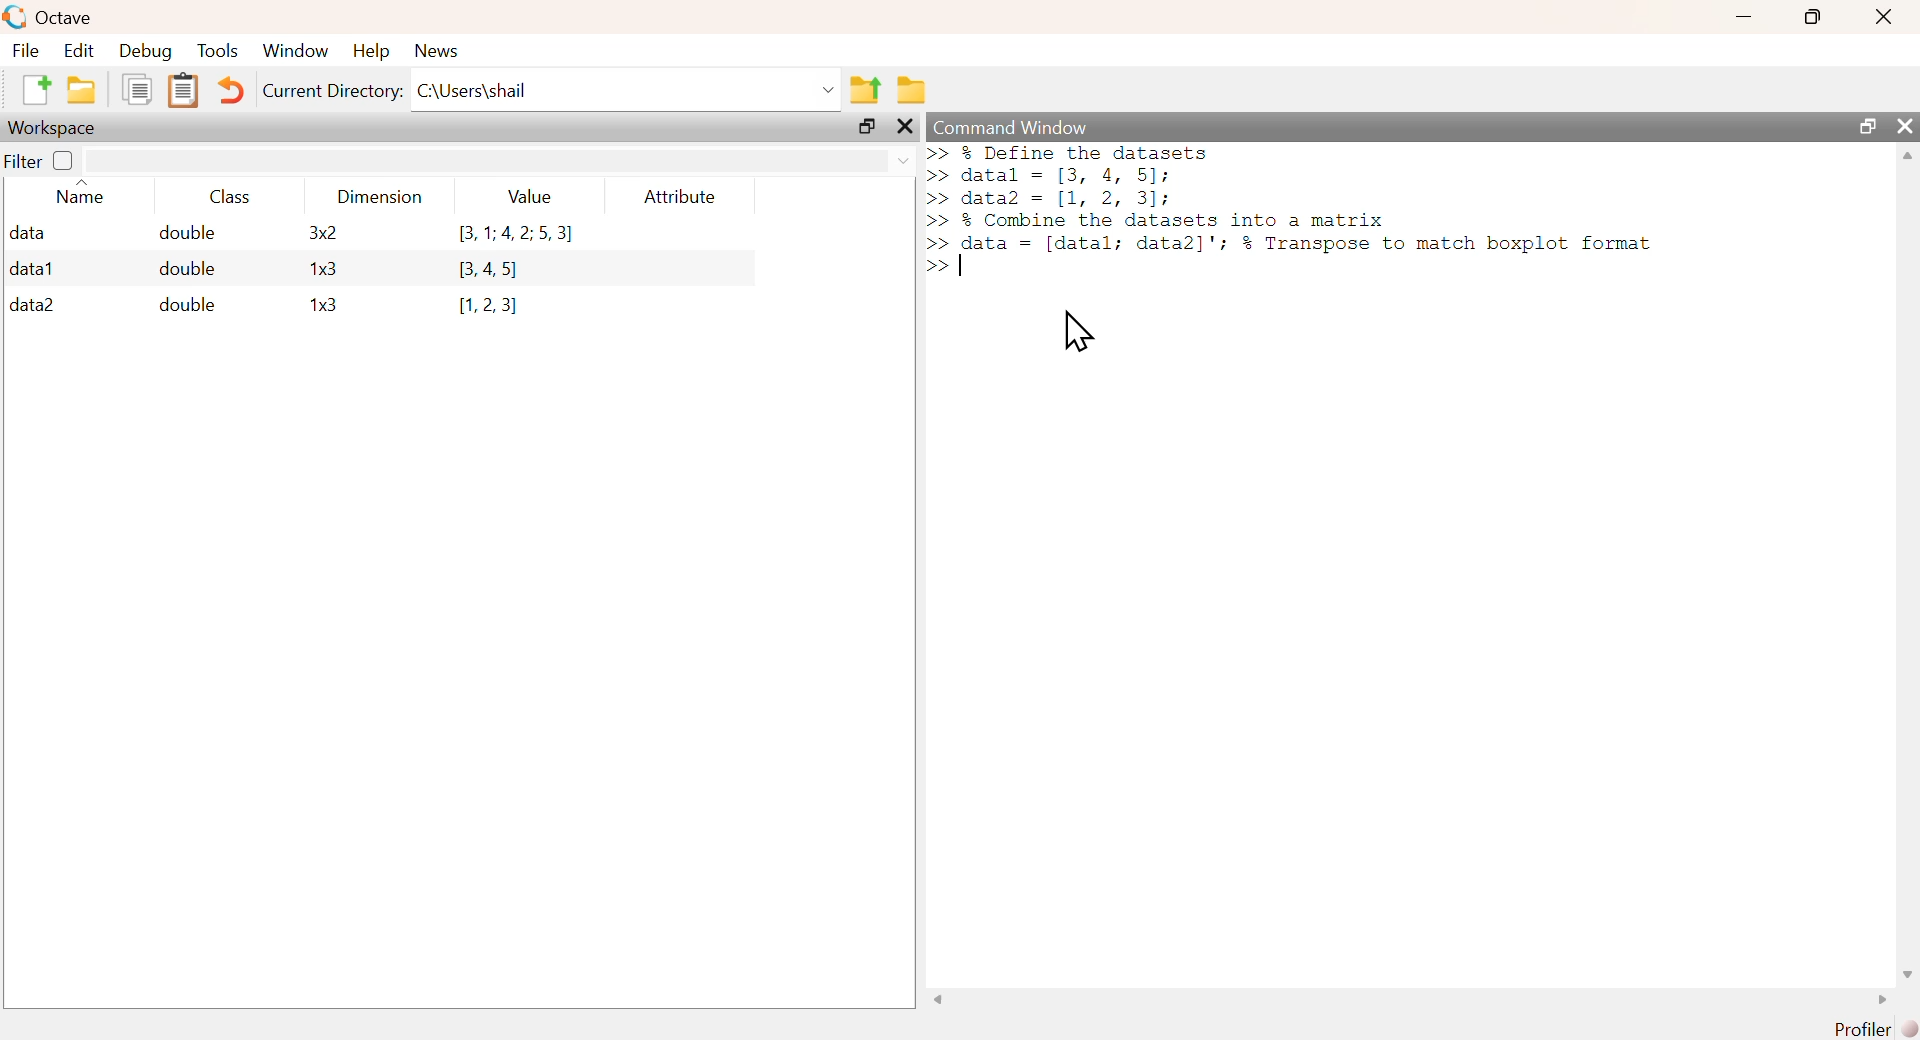 This screenshot has width=1920, height=1040. I want to click on New File, so click(35, 89).